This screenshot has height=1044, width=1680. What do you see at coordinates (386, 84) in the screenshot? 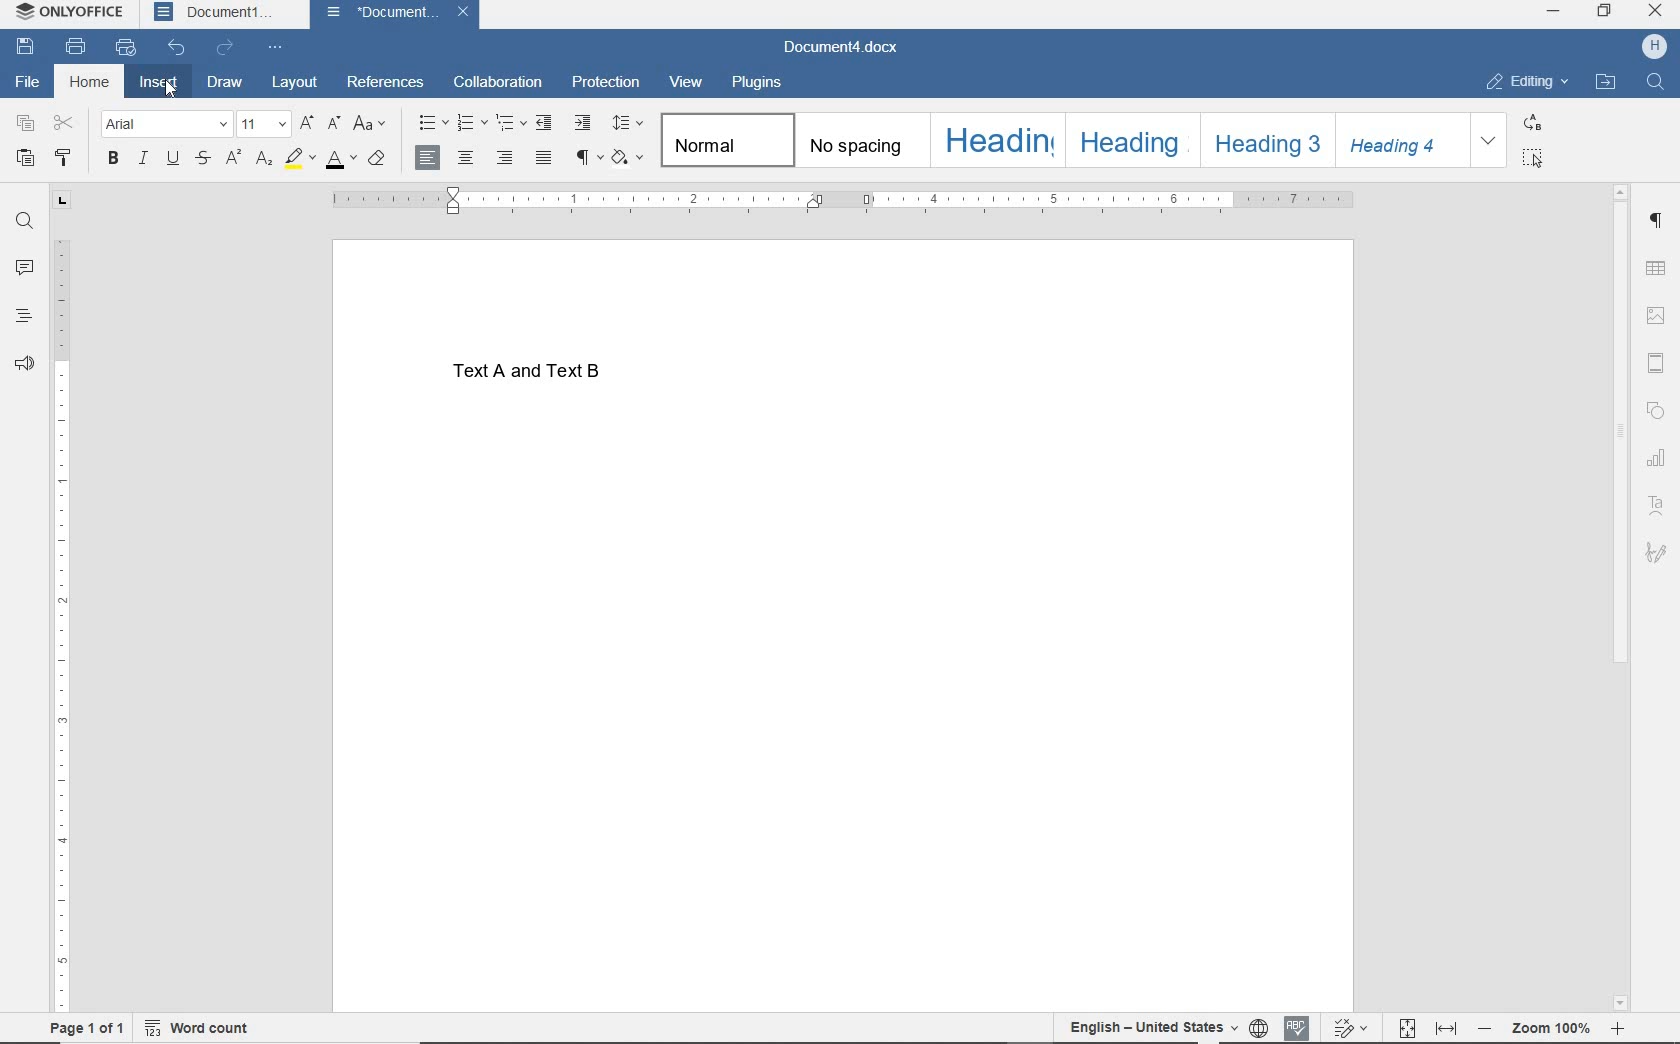
I see `REFERENCES` at bounding box center [386, 84].